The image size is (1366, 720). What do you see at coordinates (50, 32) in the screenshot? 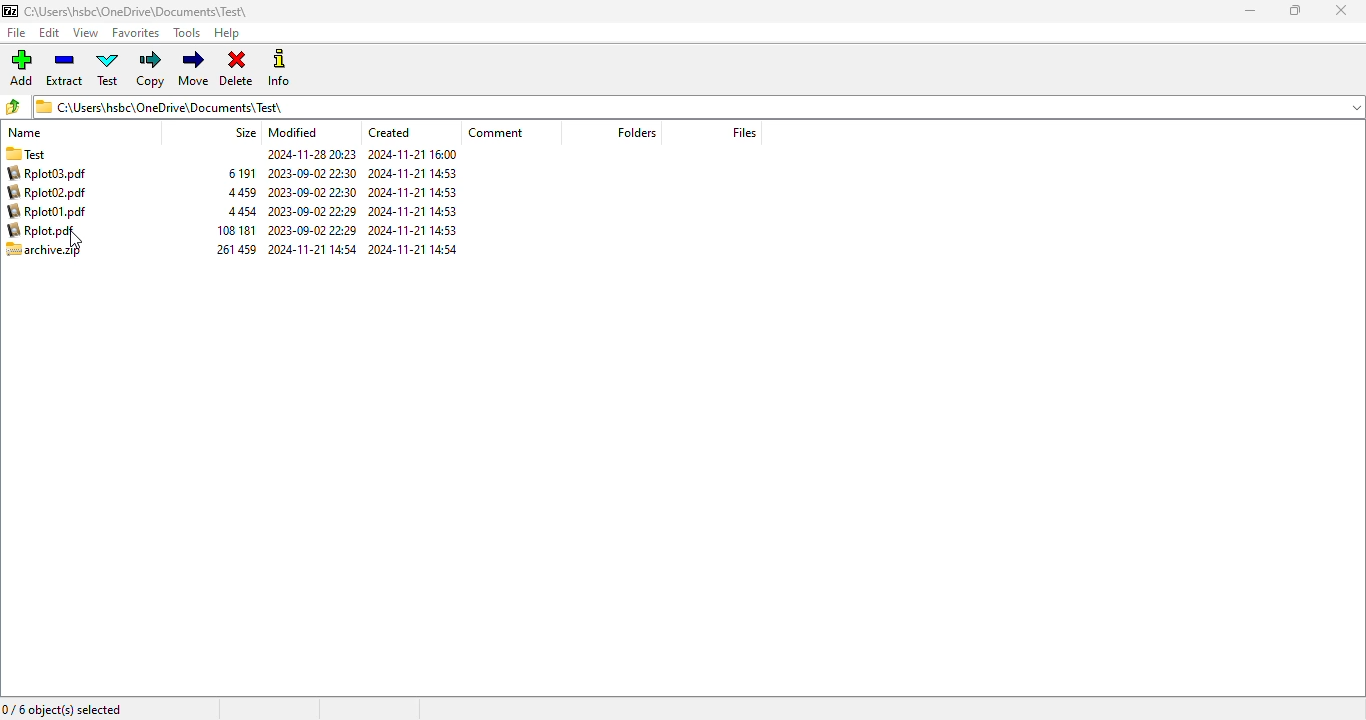
I see `edit` at bounding box center [50, 32].